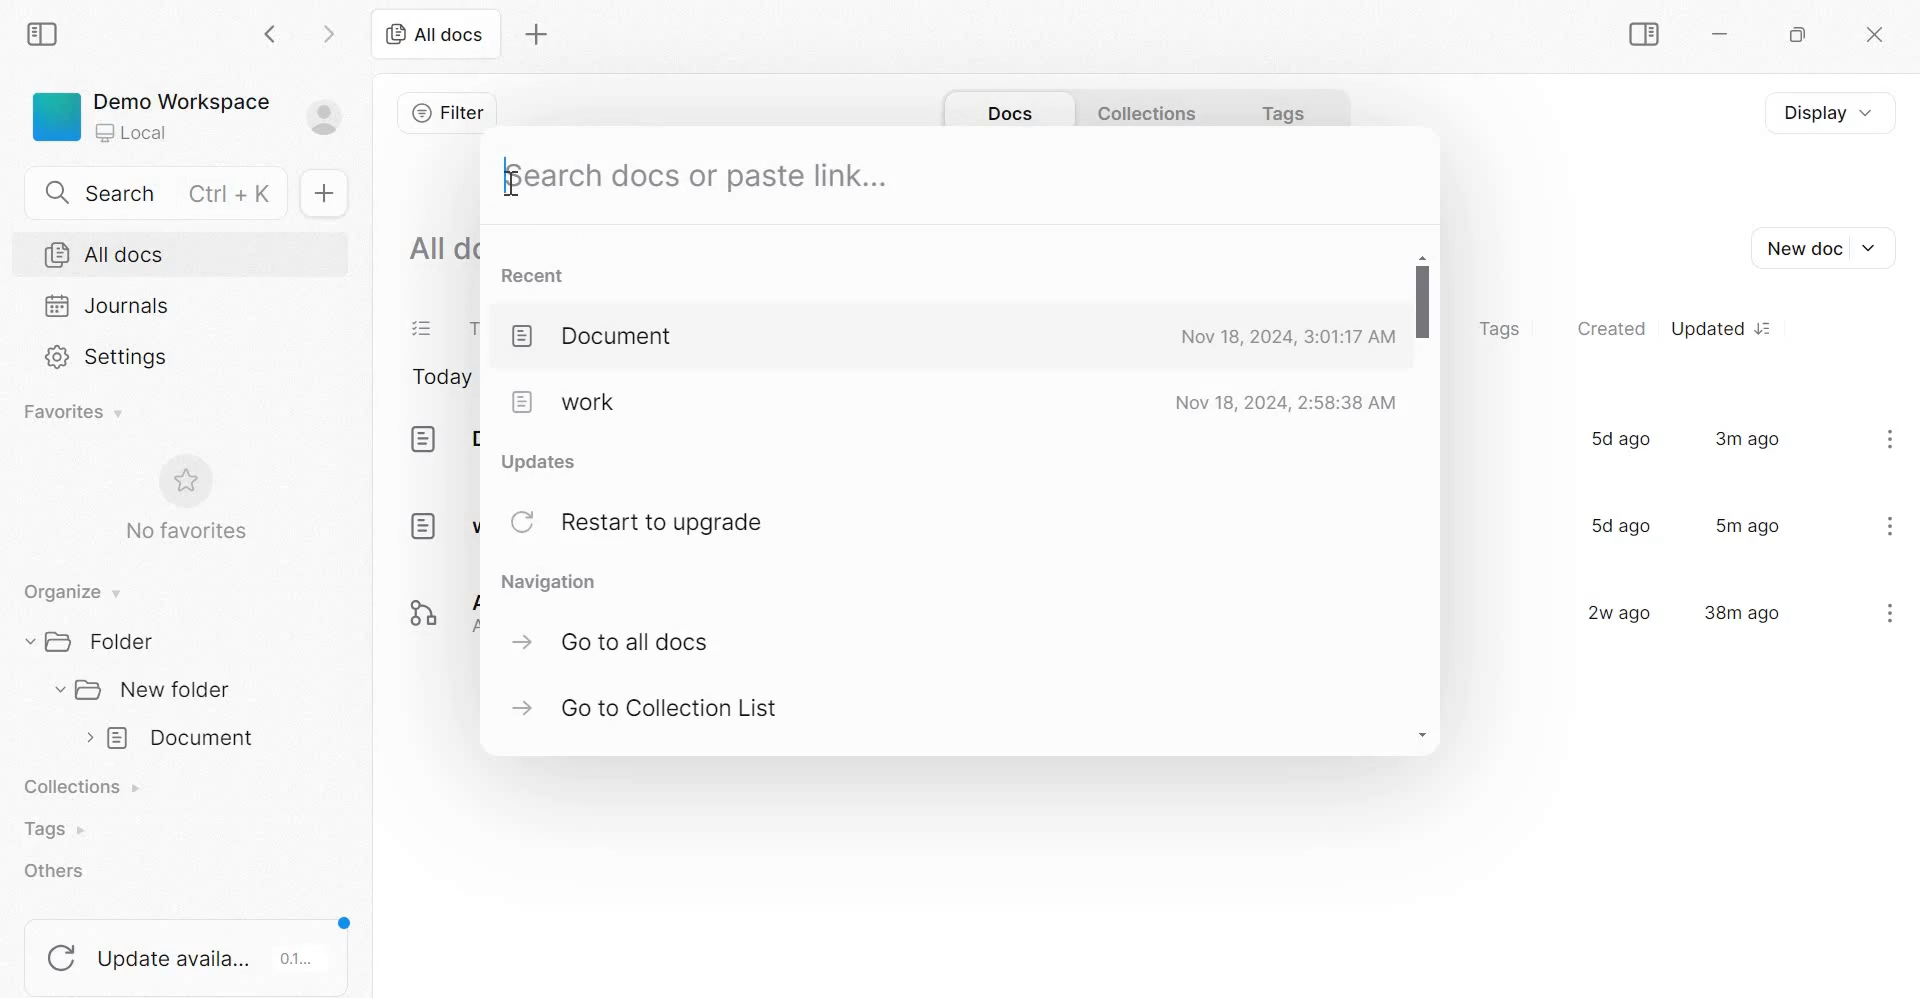 Image resolution: width=1920 pixels, height=998 pixels. What do you see at coordinates (1890, 438) in the screenshot?
I see `kebab menu` at bounding box center [1890, 438].